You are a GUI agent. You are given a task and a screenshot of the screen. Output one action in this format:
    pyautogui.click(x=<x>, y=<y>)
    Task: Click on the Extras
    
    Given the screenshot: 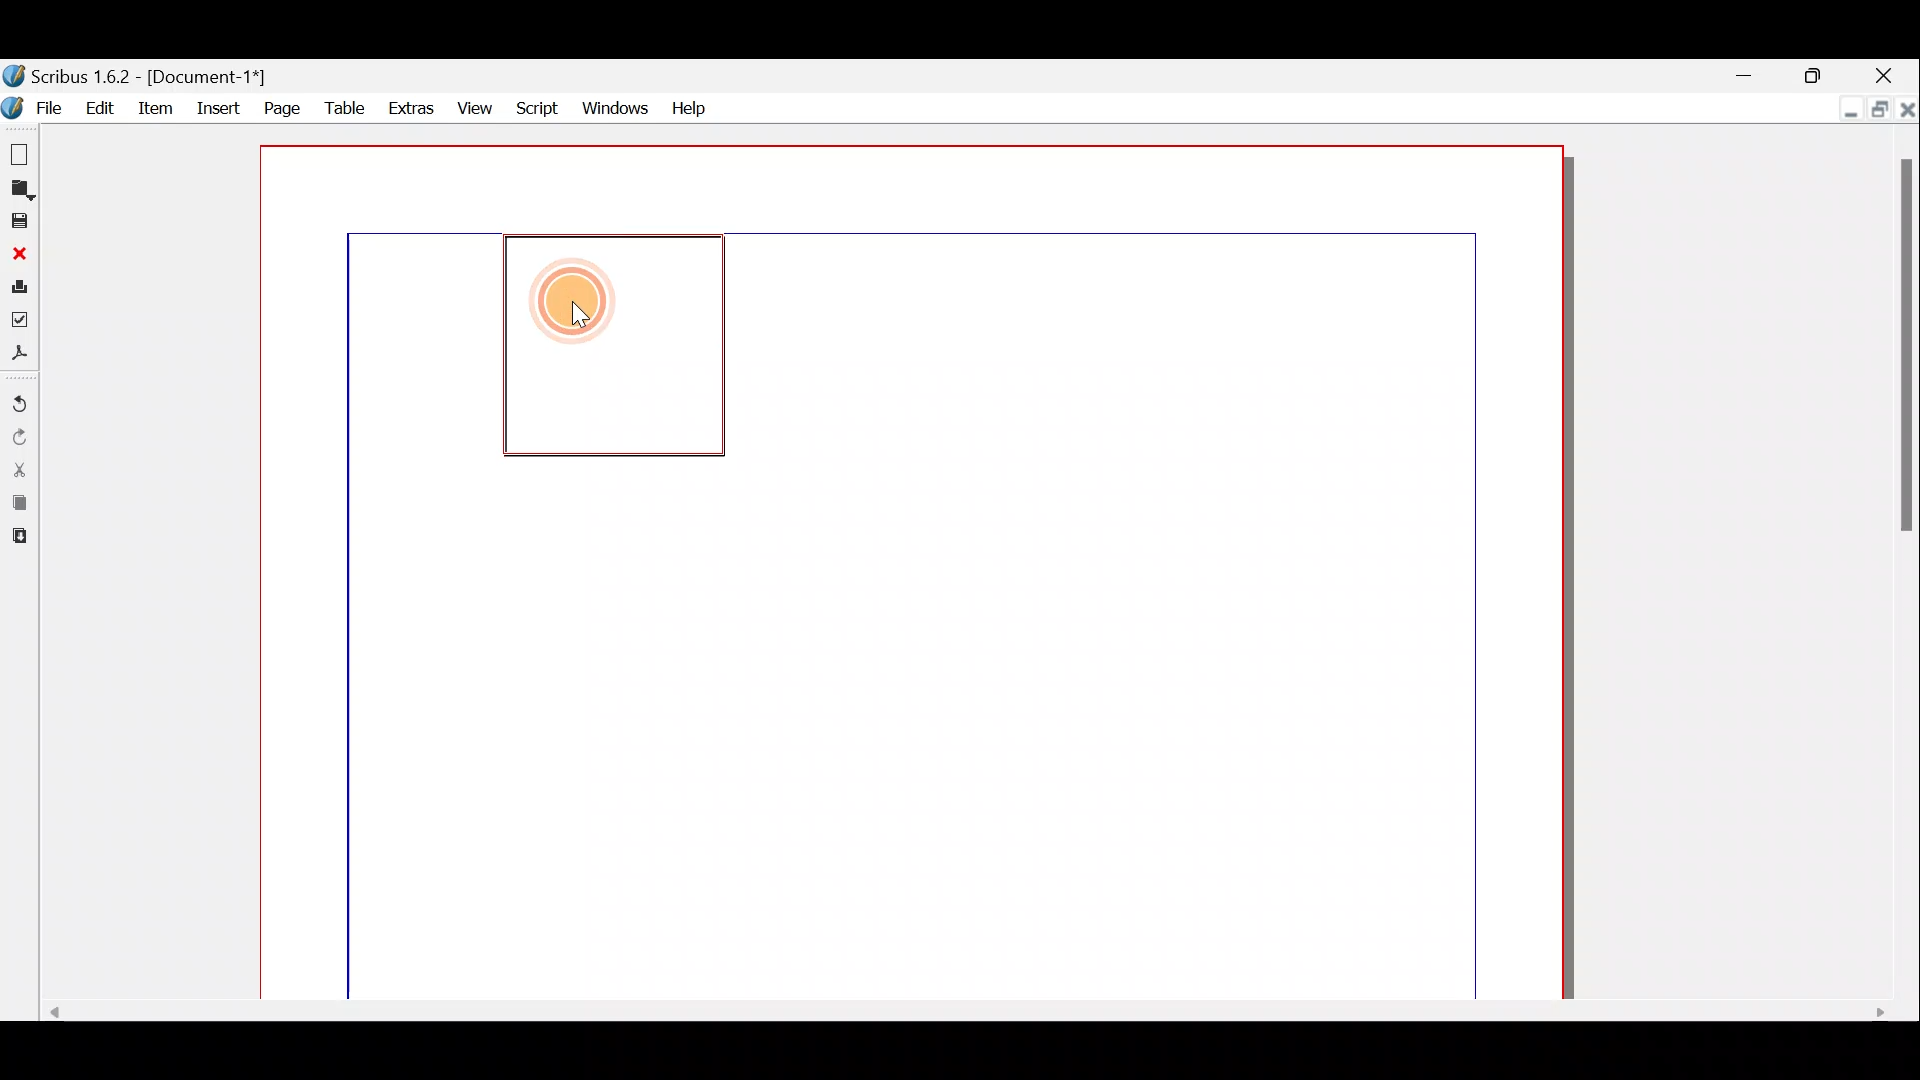 What is the action you would take?
    pyautogui.click(x=409, y=109)
    